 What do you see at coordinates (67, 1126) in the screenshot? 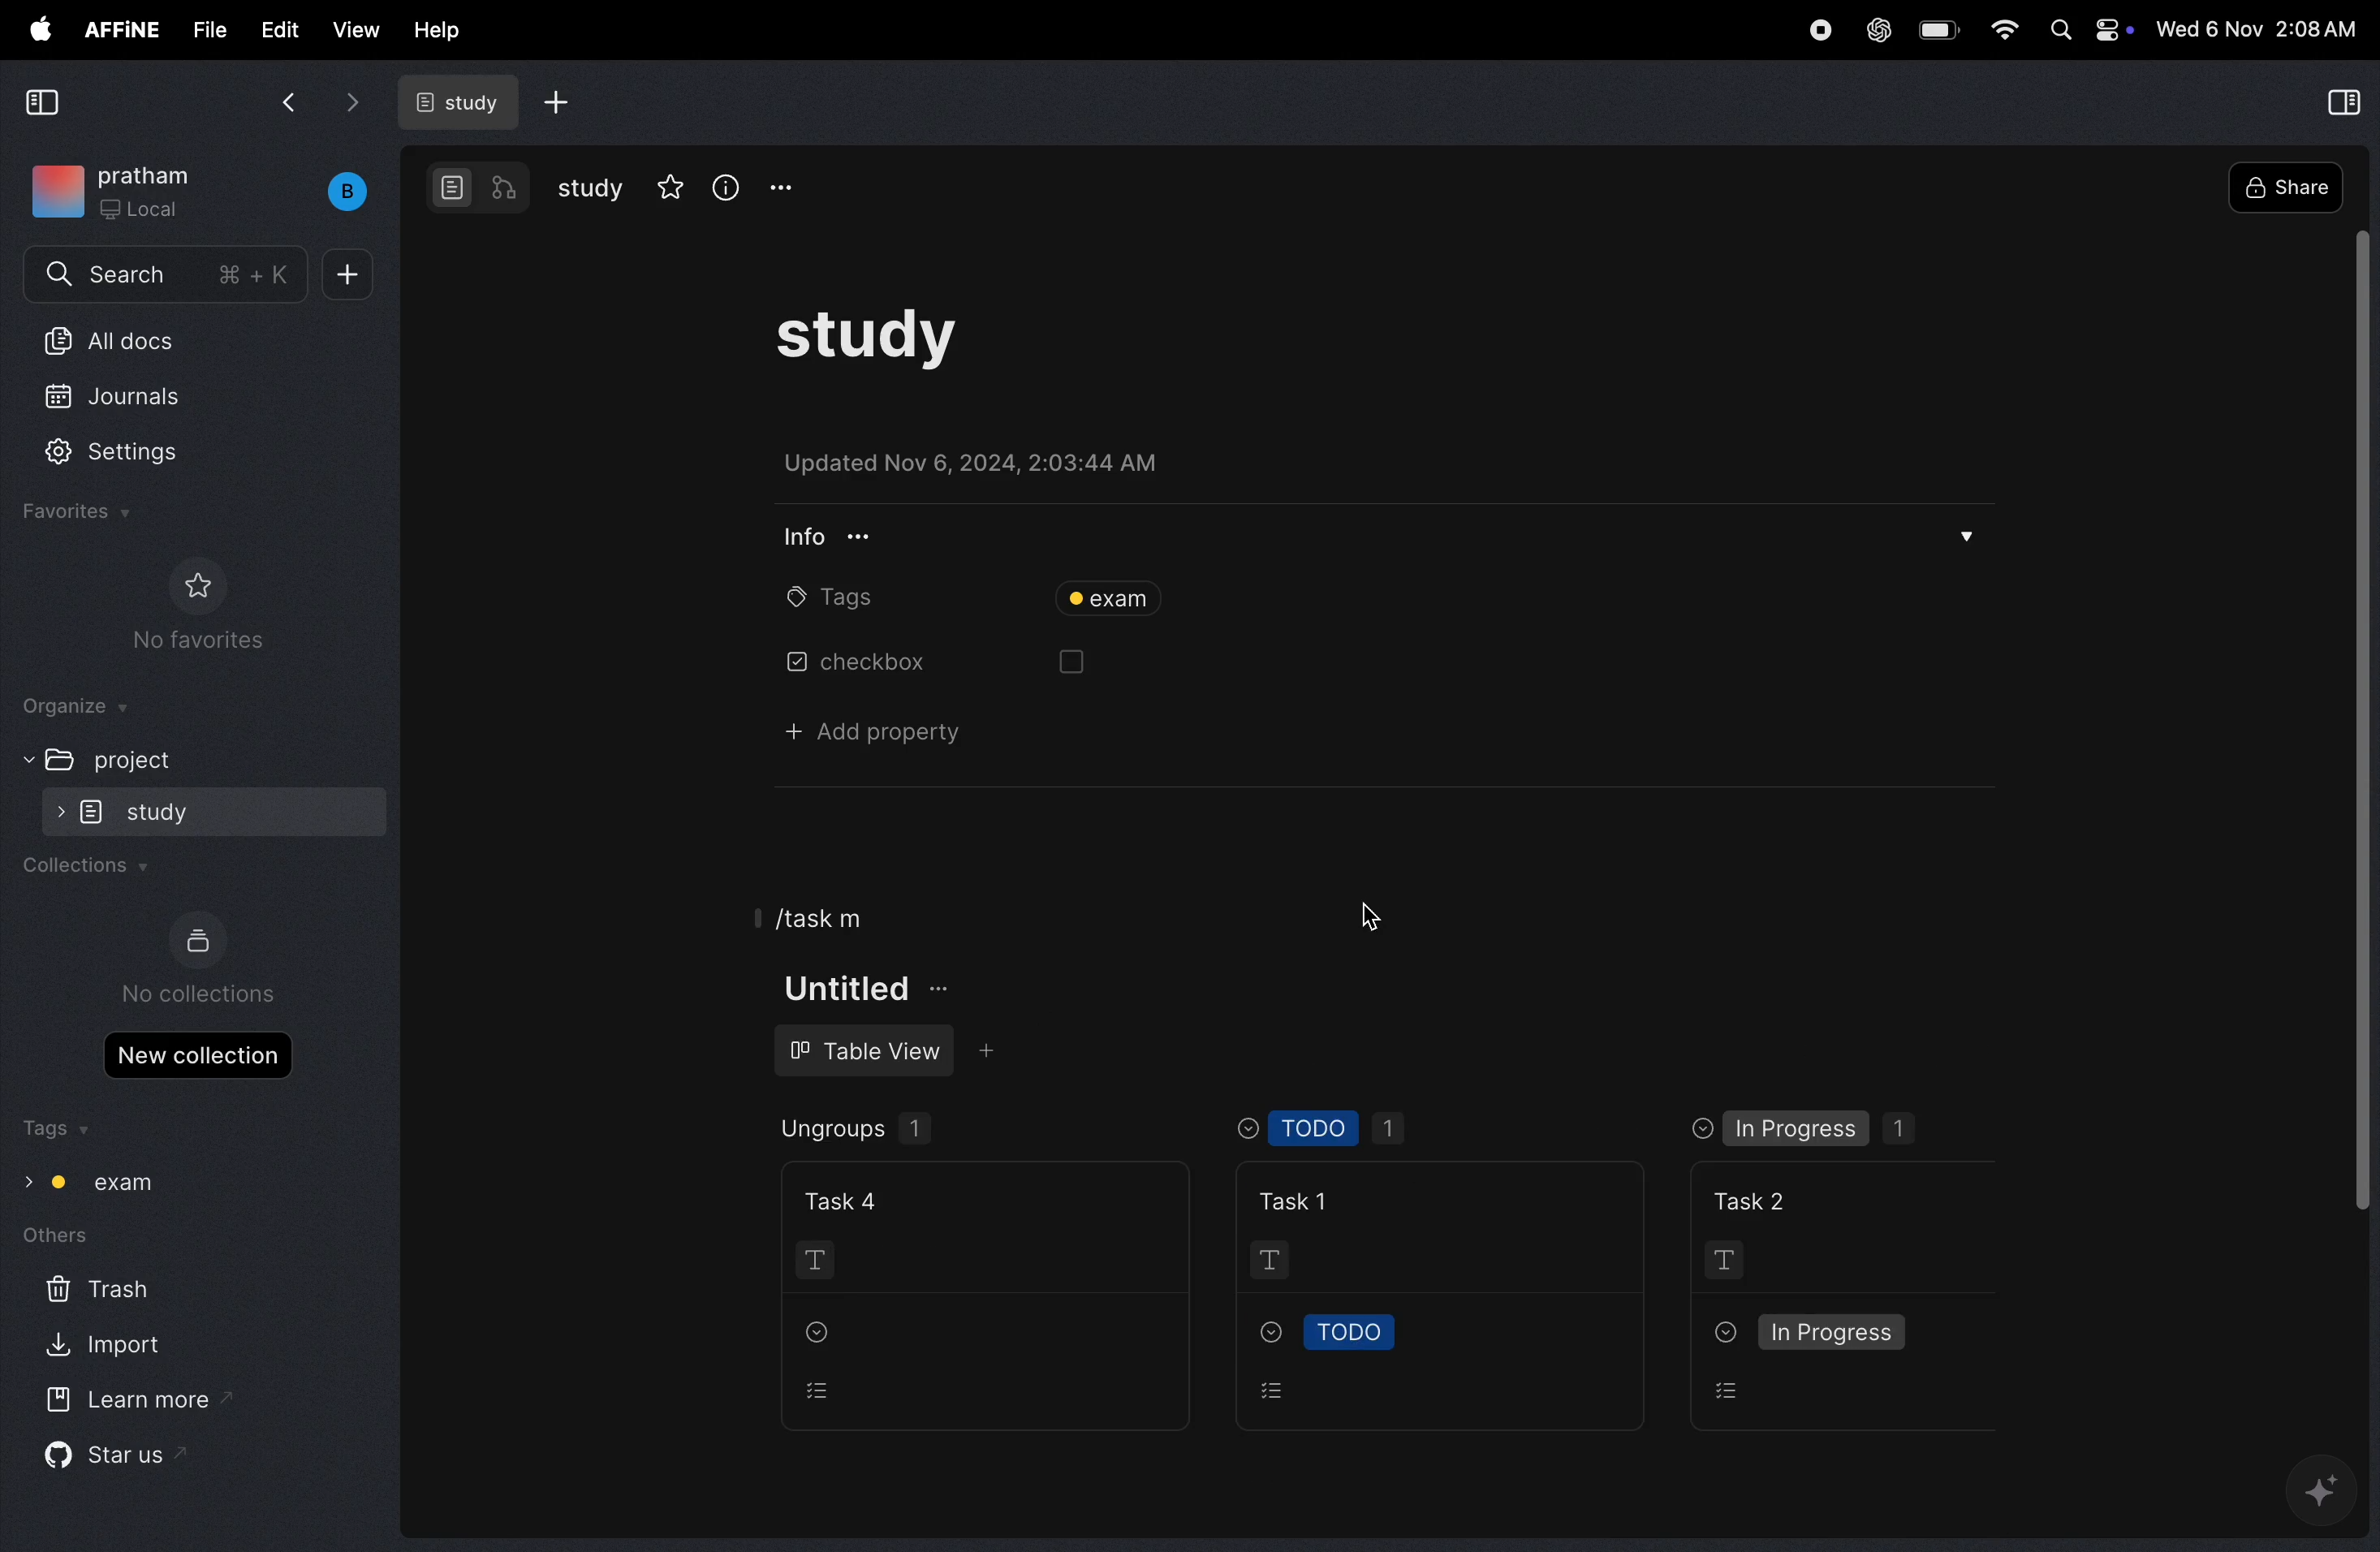
I see `tags` at bounding box center [67, 1126].